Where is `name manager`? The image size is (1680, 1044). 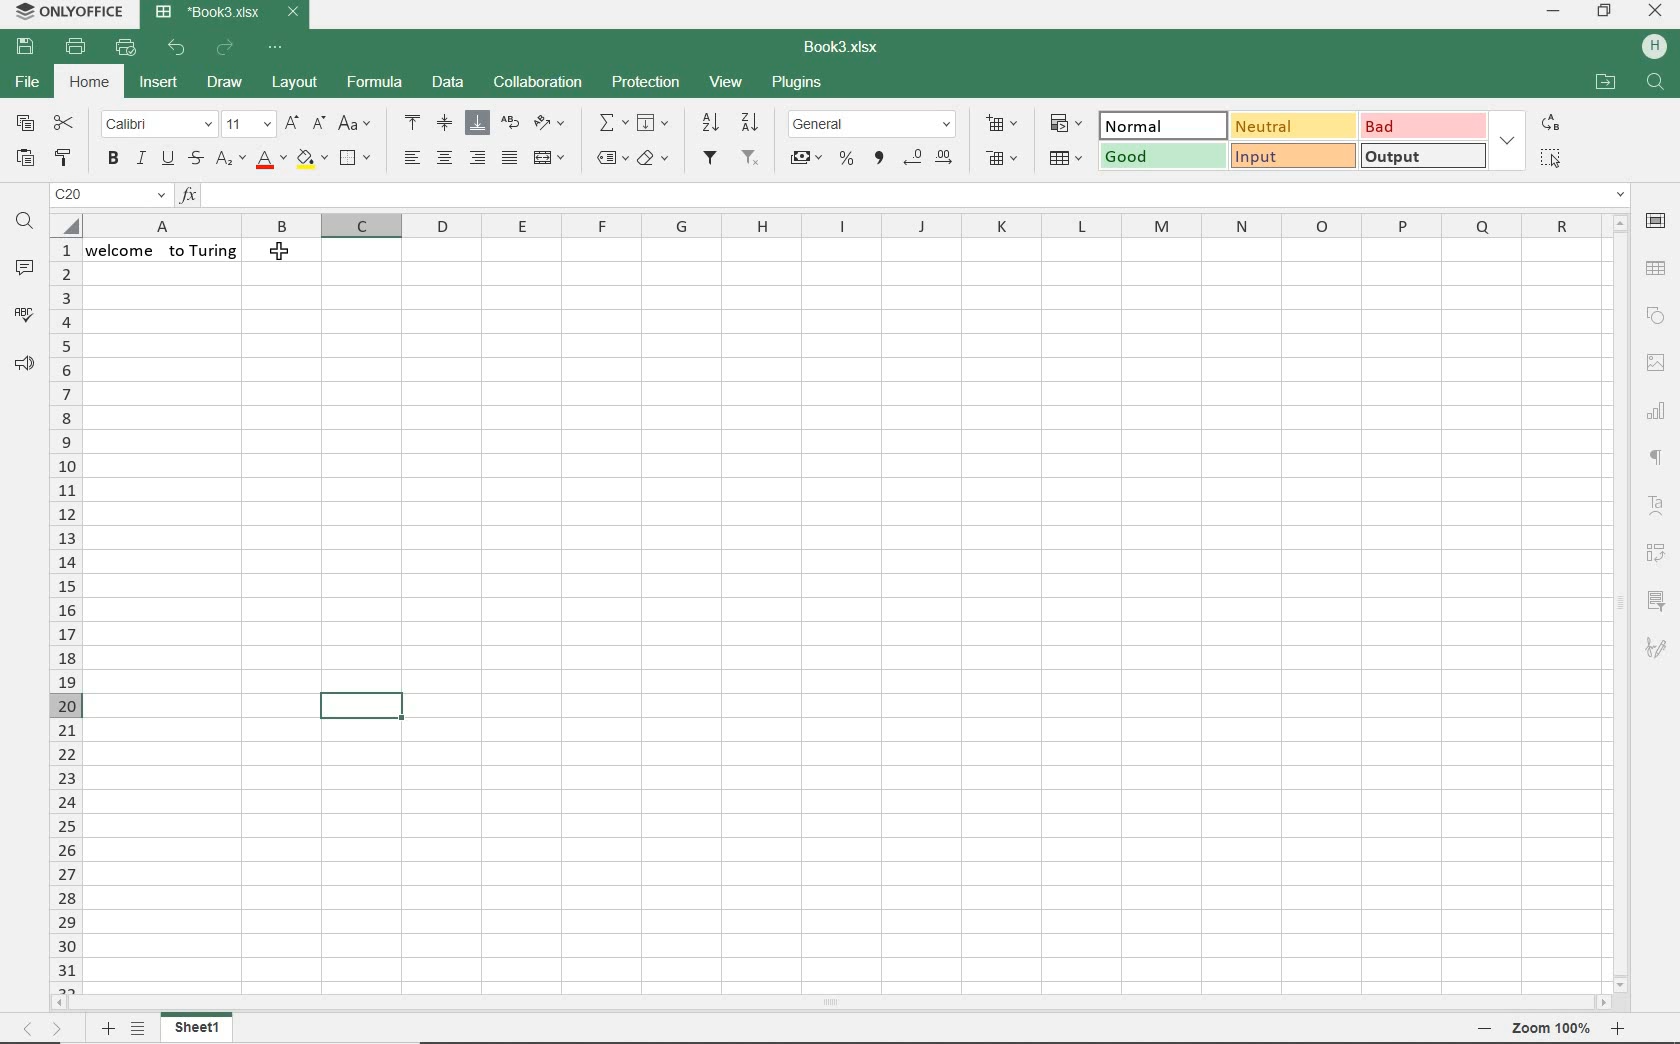 name manager is located at coordinates (109, 195).